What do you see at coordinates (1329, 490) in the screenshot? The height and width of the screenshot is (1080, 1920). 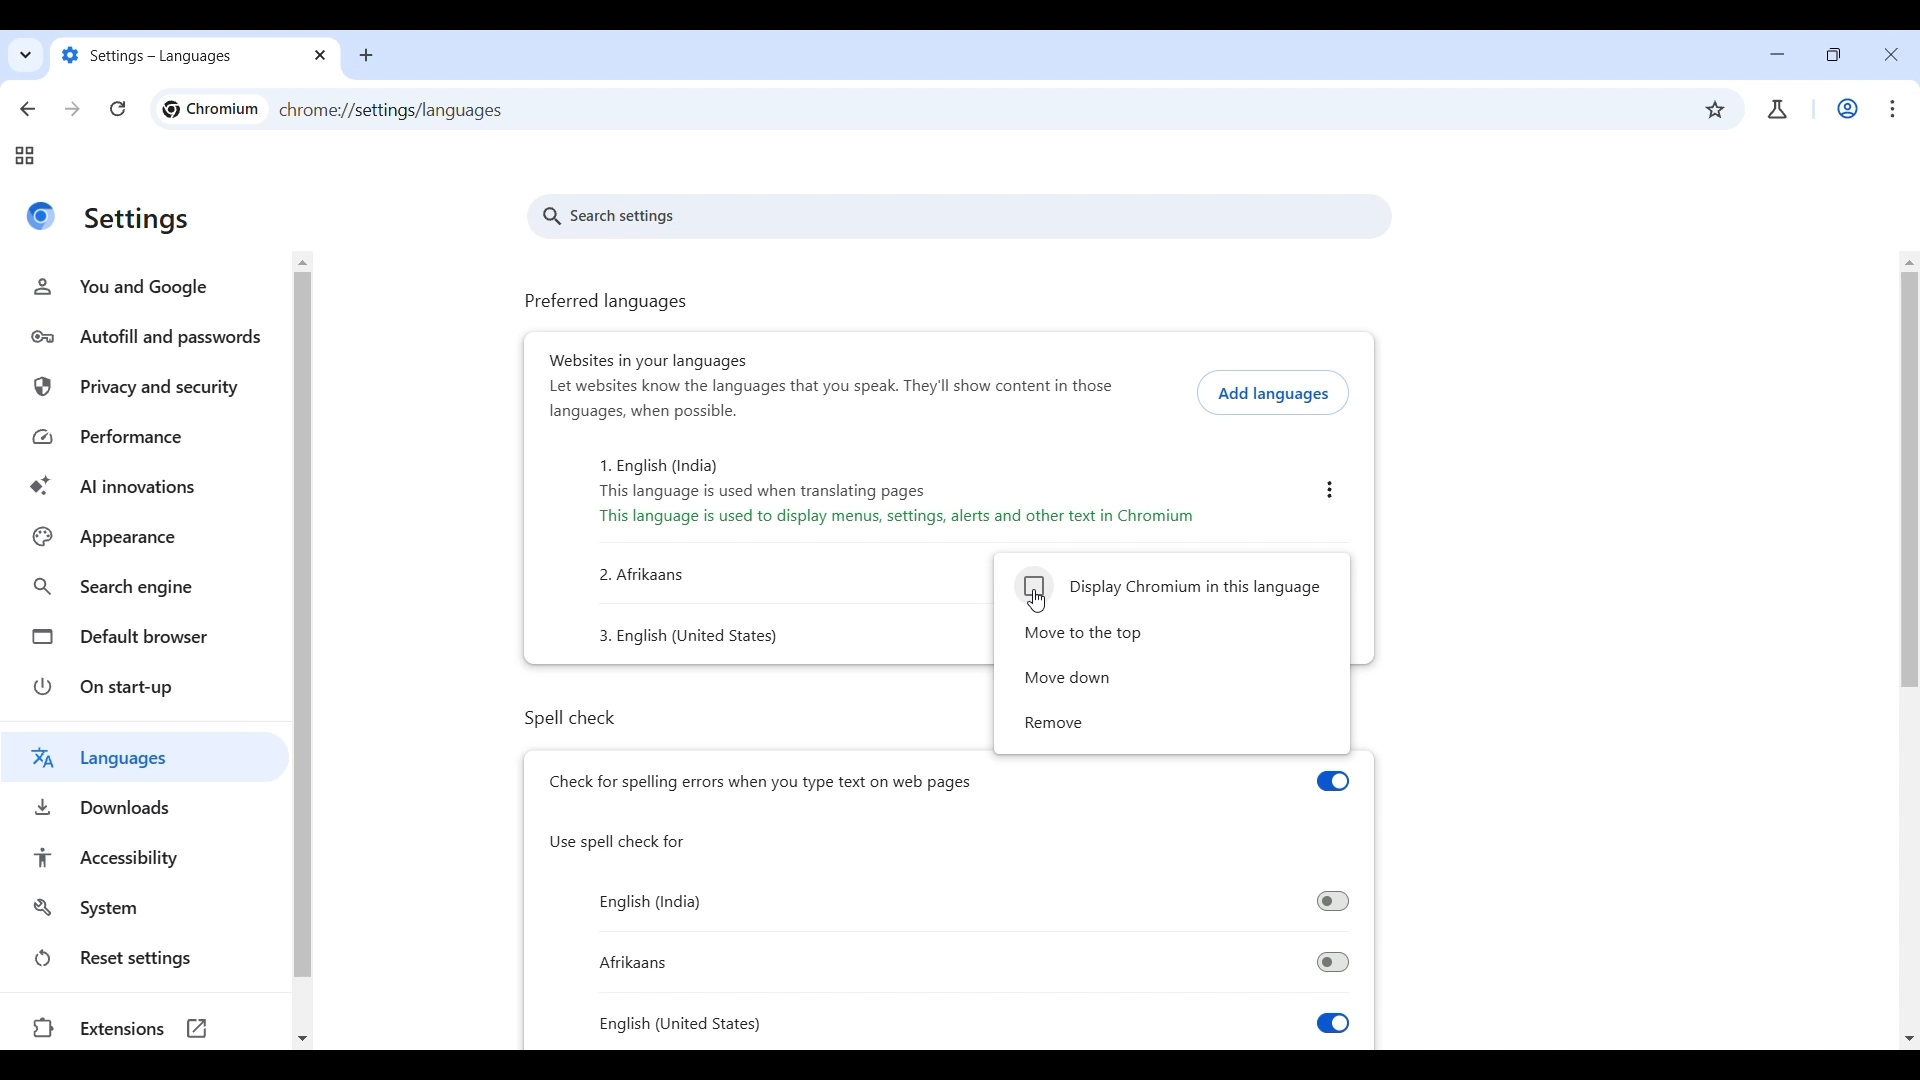 I see `English (India) settings` at bounding box center [1329, 490].